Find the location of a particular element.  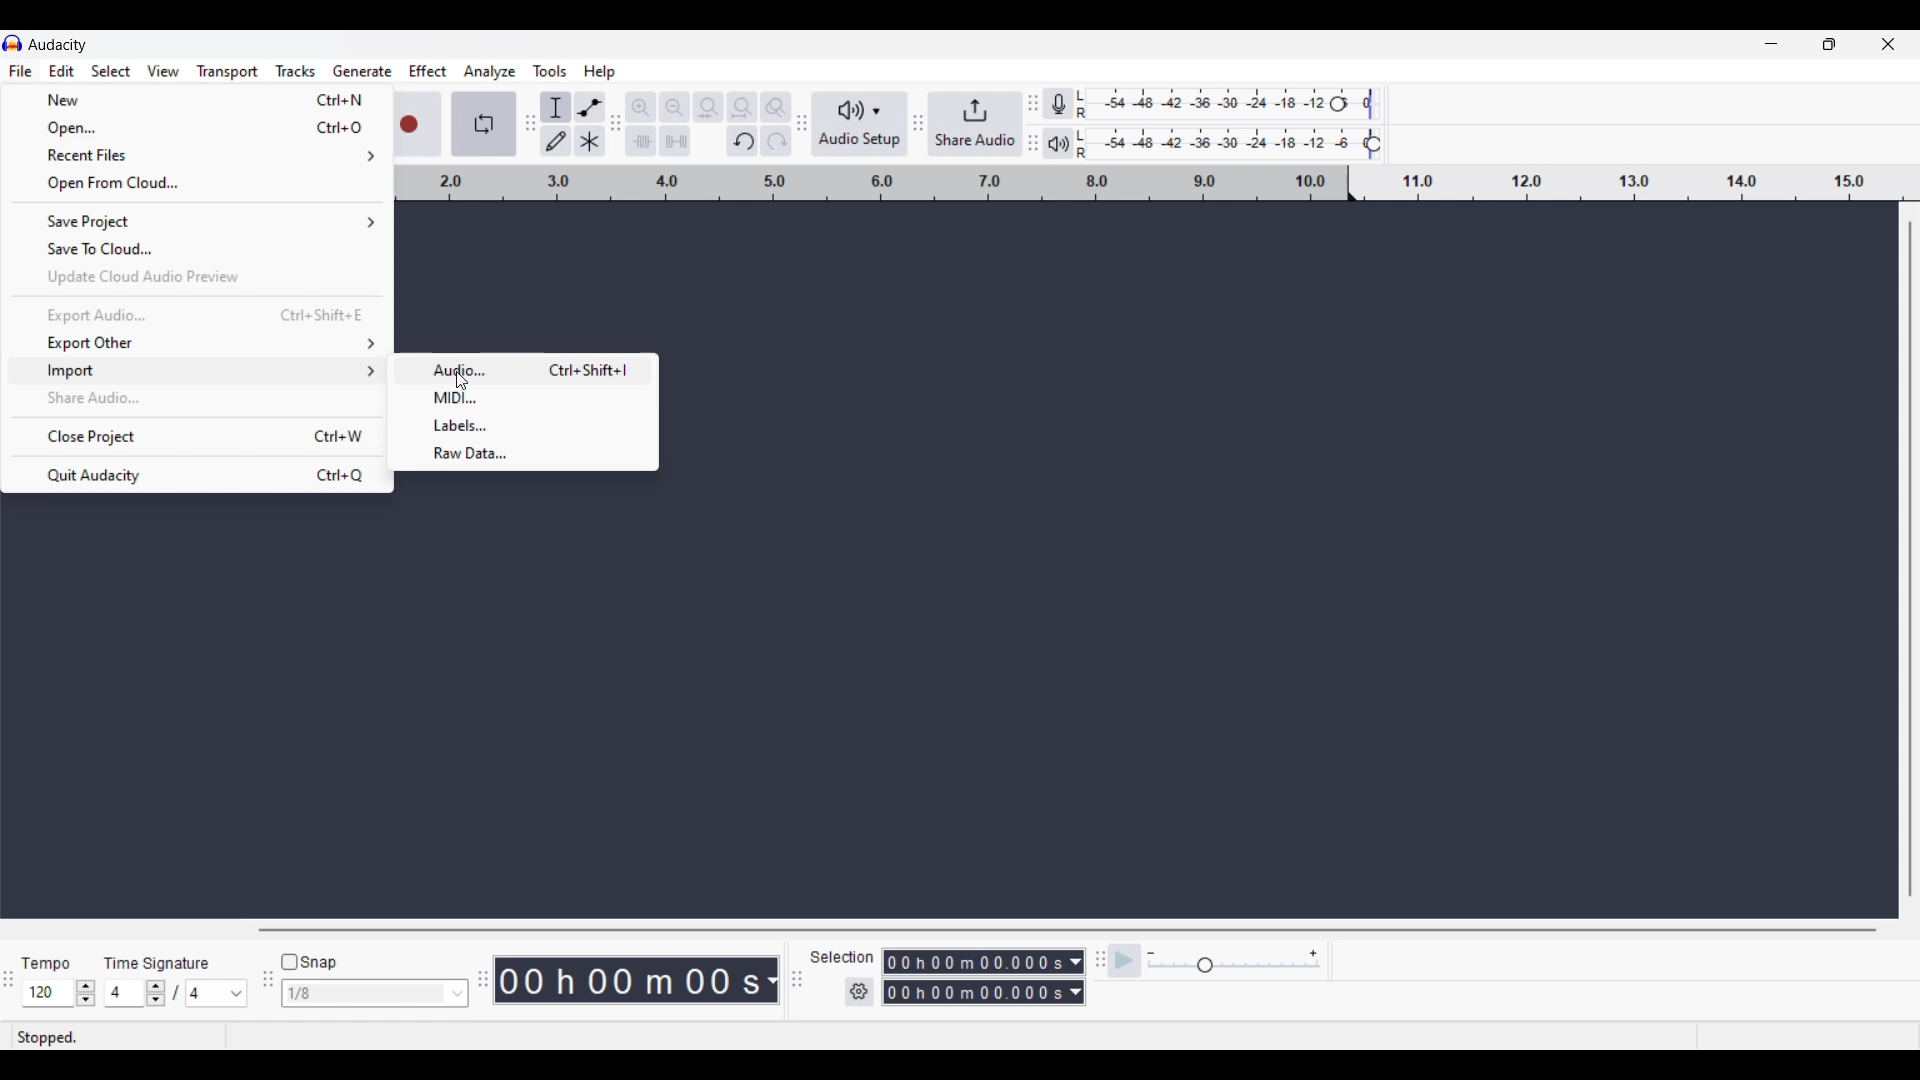

edit tool bar is located at coordinates (618, 127).